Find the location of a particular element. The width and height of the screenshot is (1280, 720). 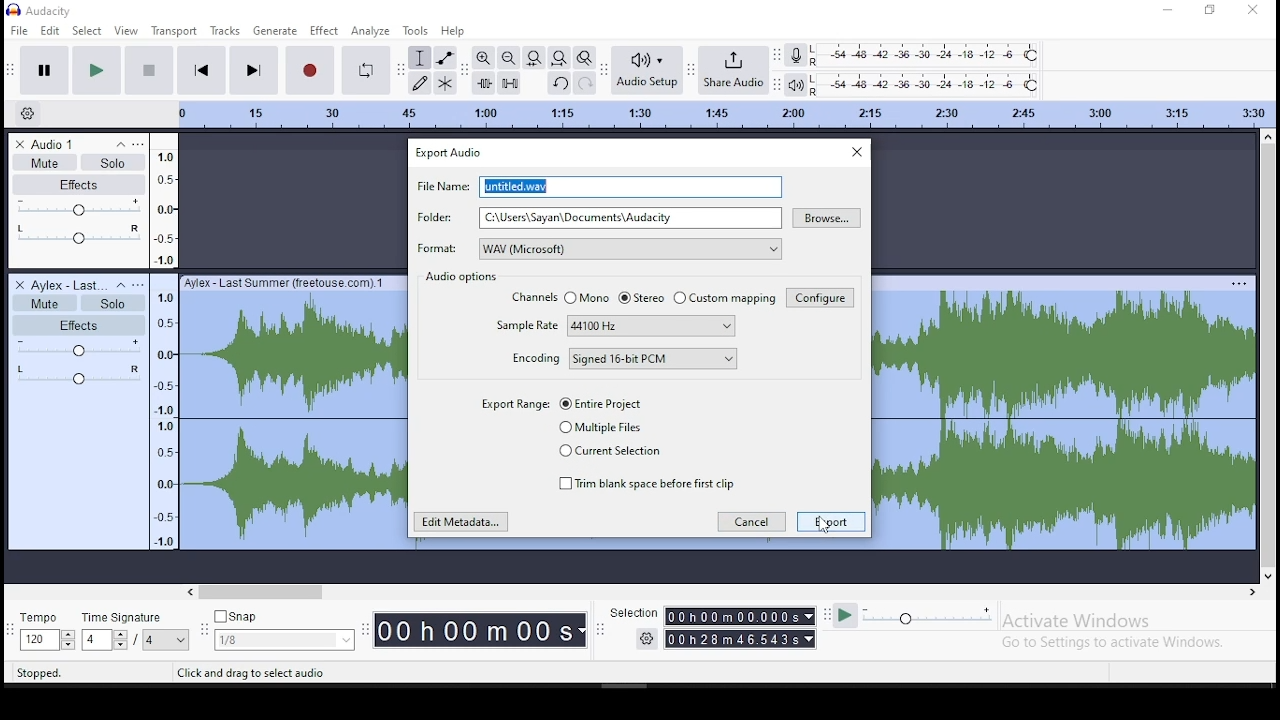

trim blank space before first clip is located at coordinates (648, 483).